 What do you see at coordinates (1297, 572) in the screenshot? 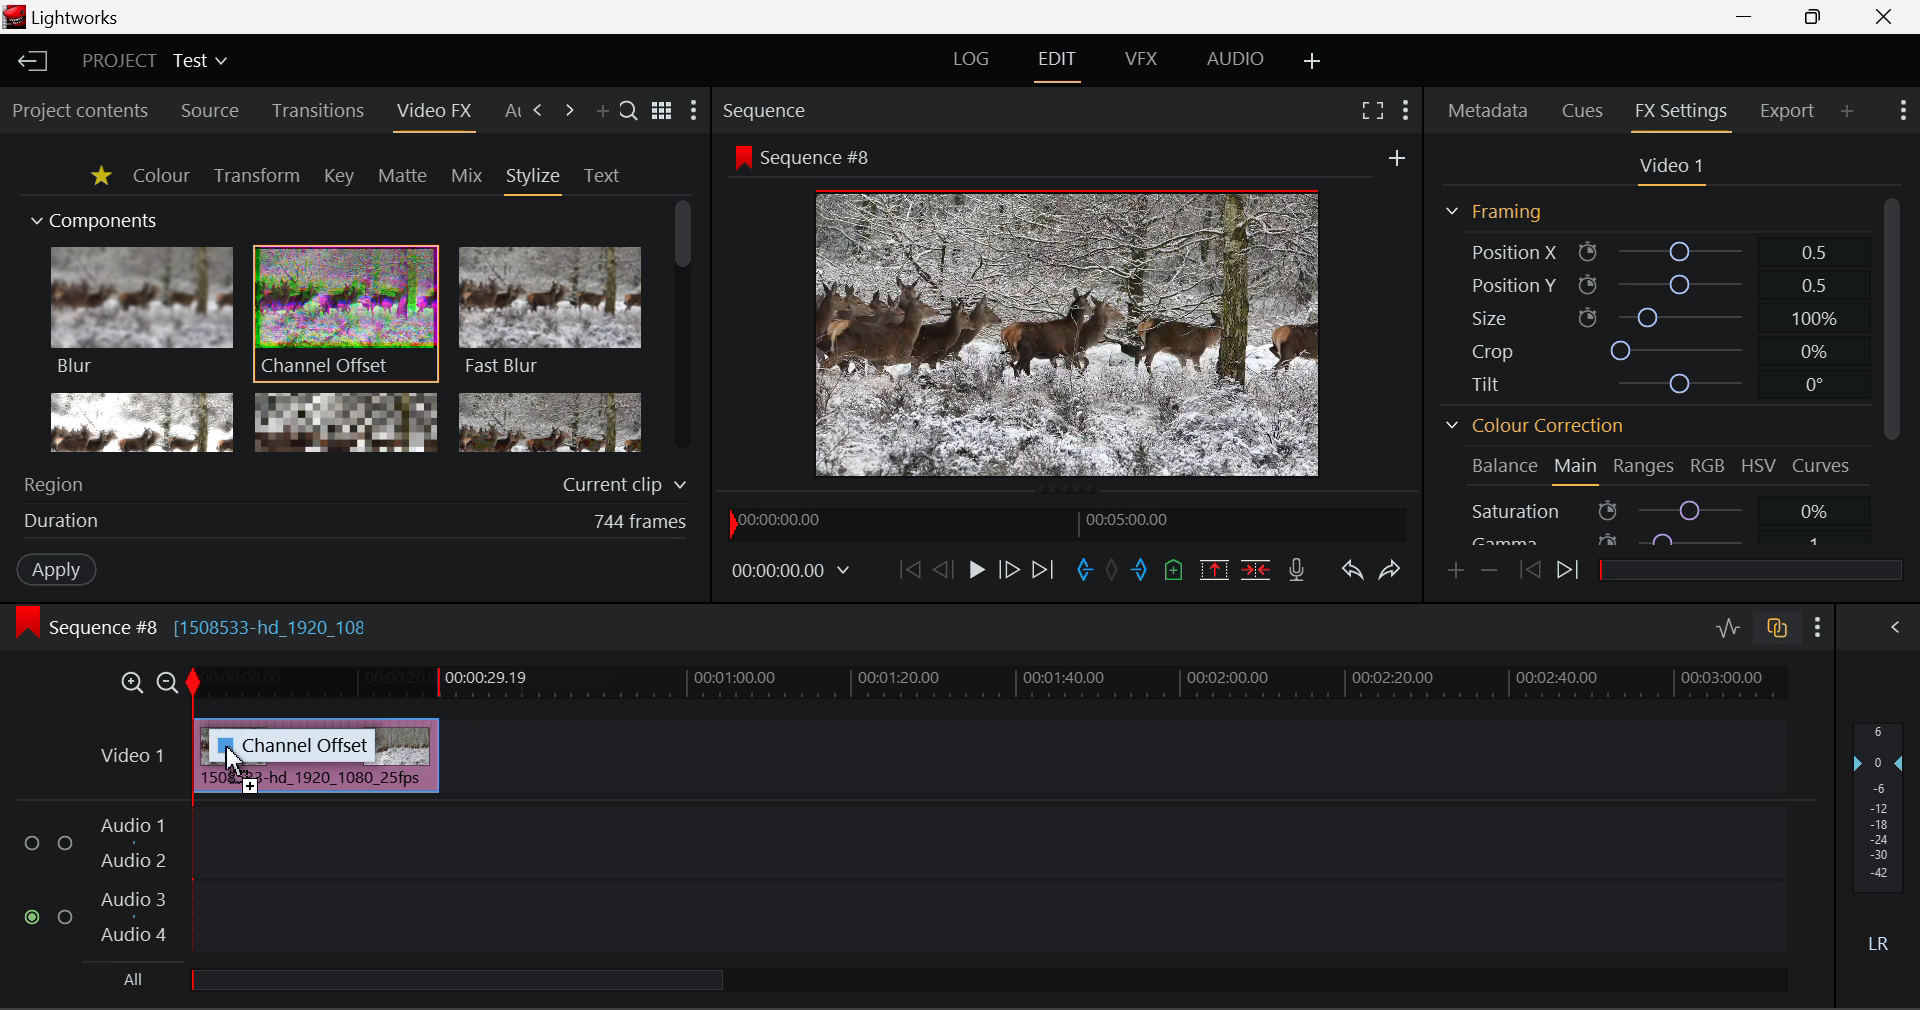
I see `Record Voiceover` at bounding box center [1297, 572].